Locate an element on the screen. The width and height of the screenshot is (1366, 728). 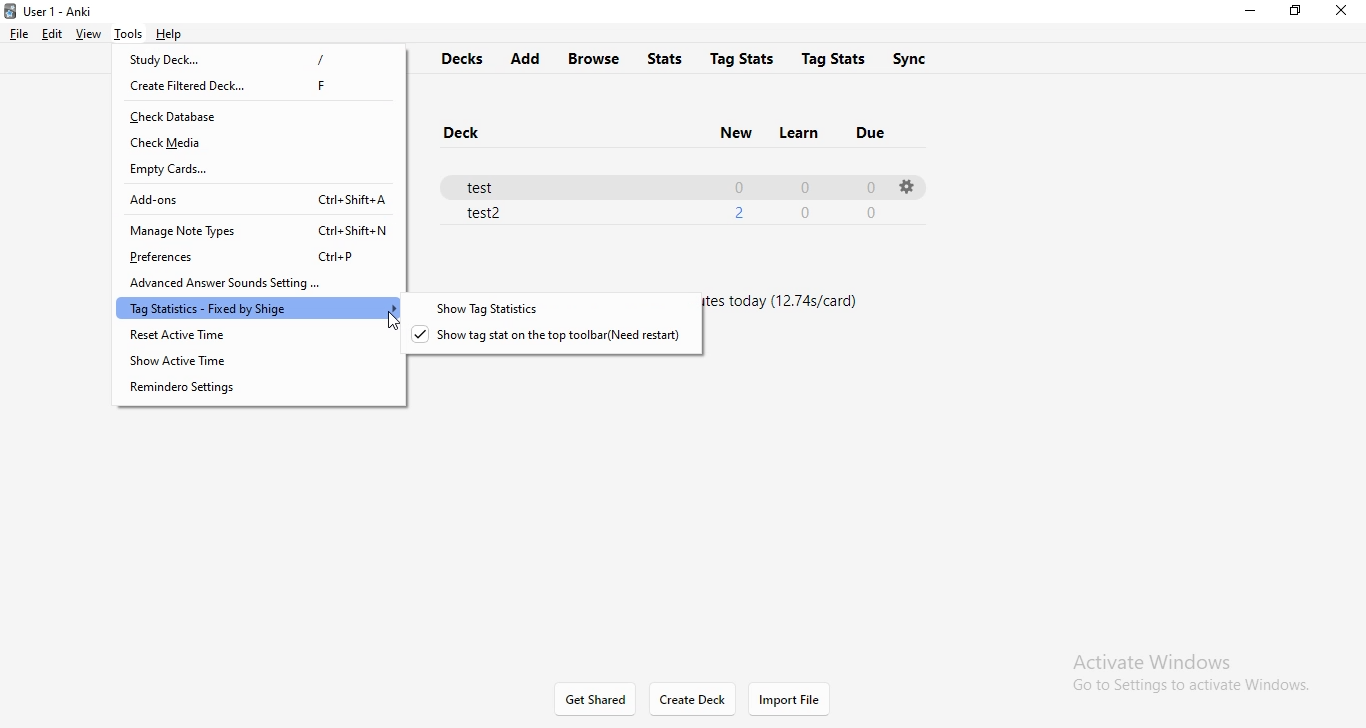
browse is located at coordinates (597, 57).